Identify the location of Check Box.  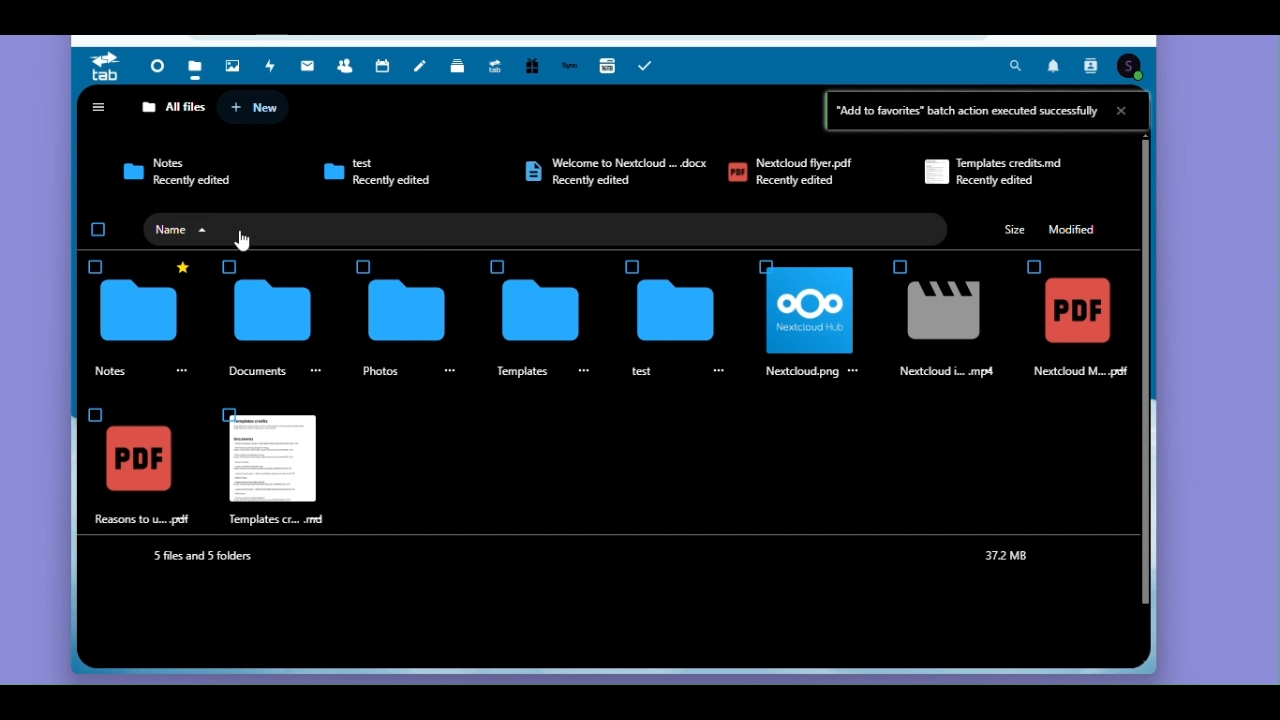
(632, 266).